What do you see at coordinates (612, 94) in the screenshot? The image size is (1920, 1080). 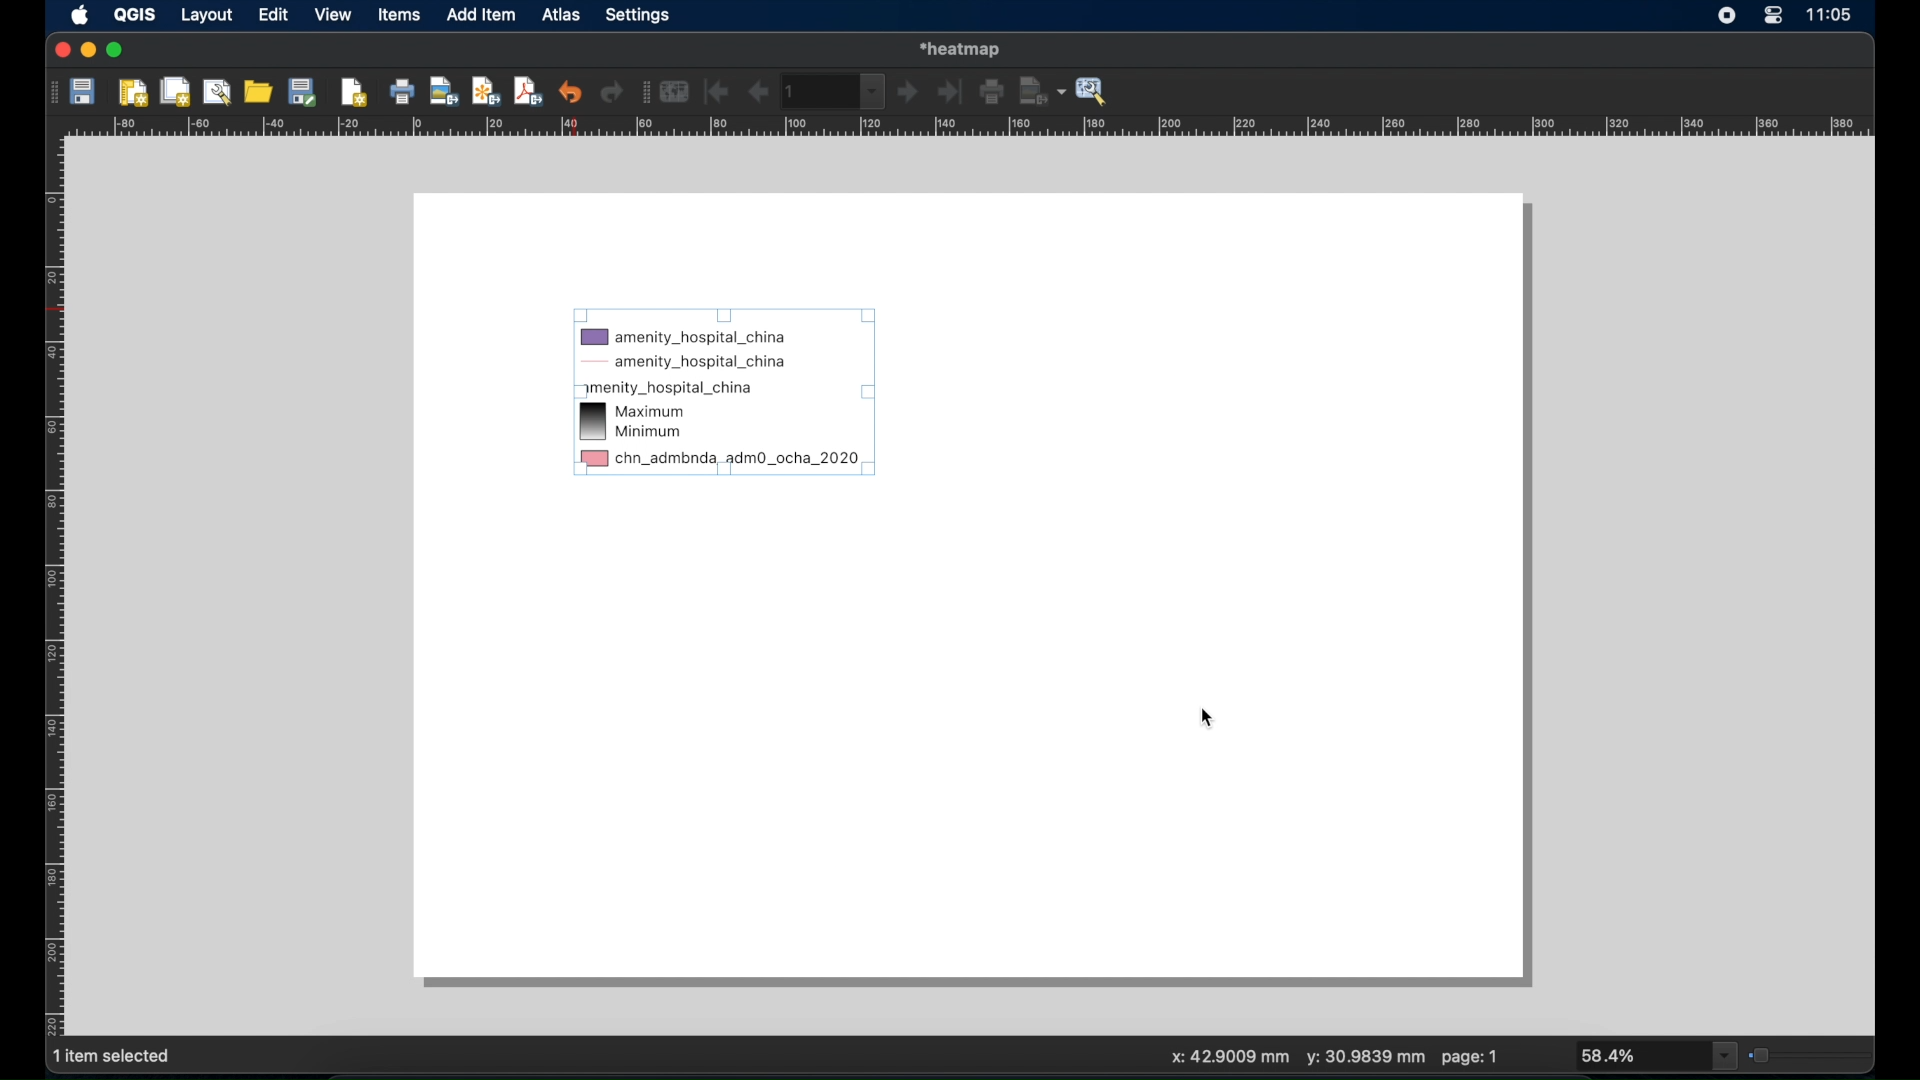 I see `redo ` at bounding box center [612, 94].